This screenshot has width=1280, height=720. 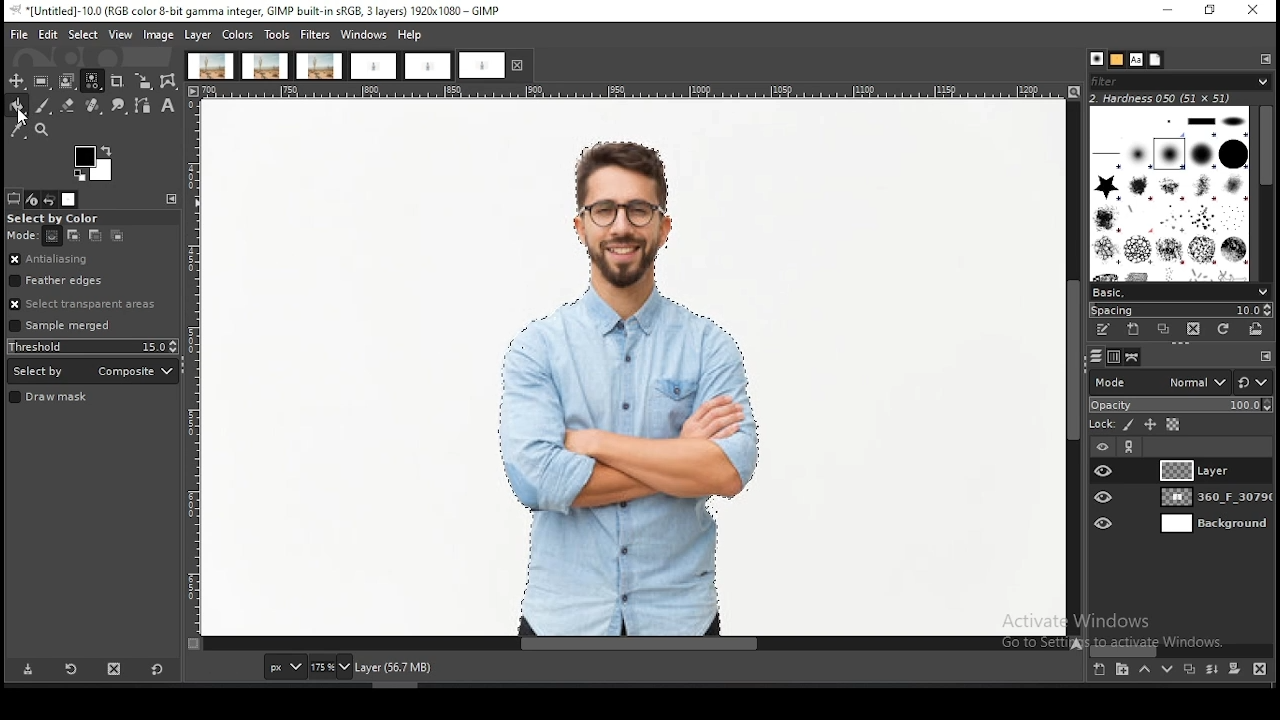 What do you see at coordinates (68, 105) in the screenshot?
I see `eraser tool` at bounding box center [68, 105].